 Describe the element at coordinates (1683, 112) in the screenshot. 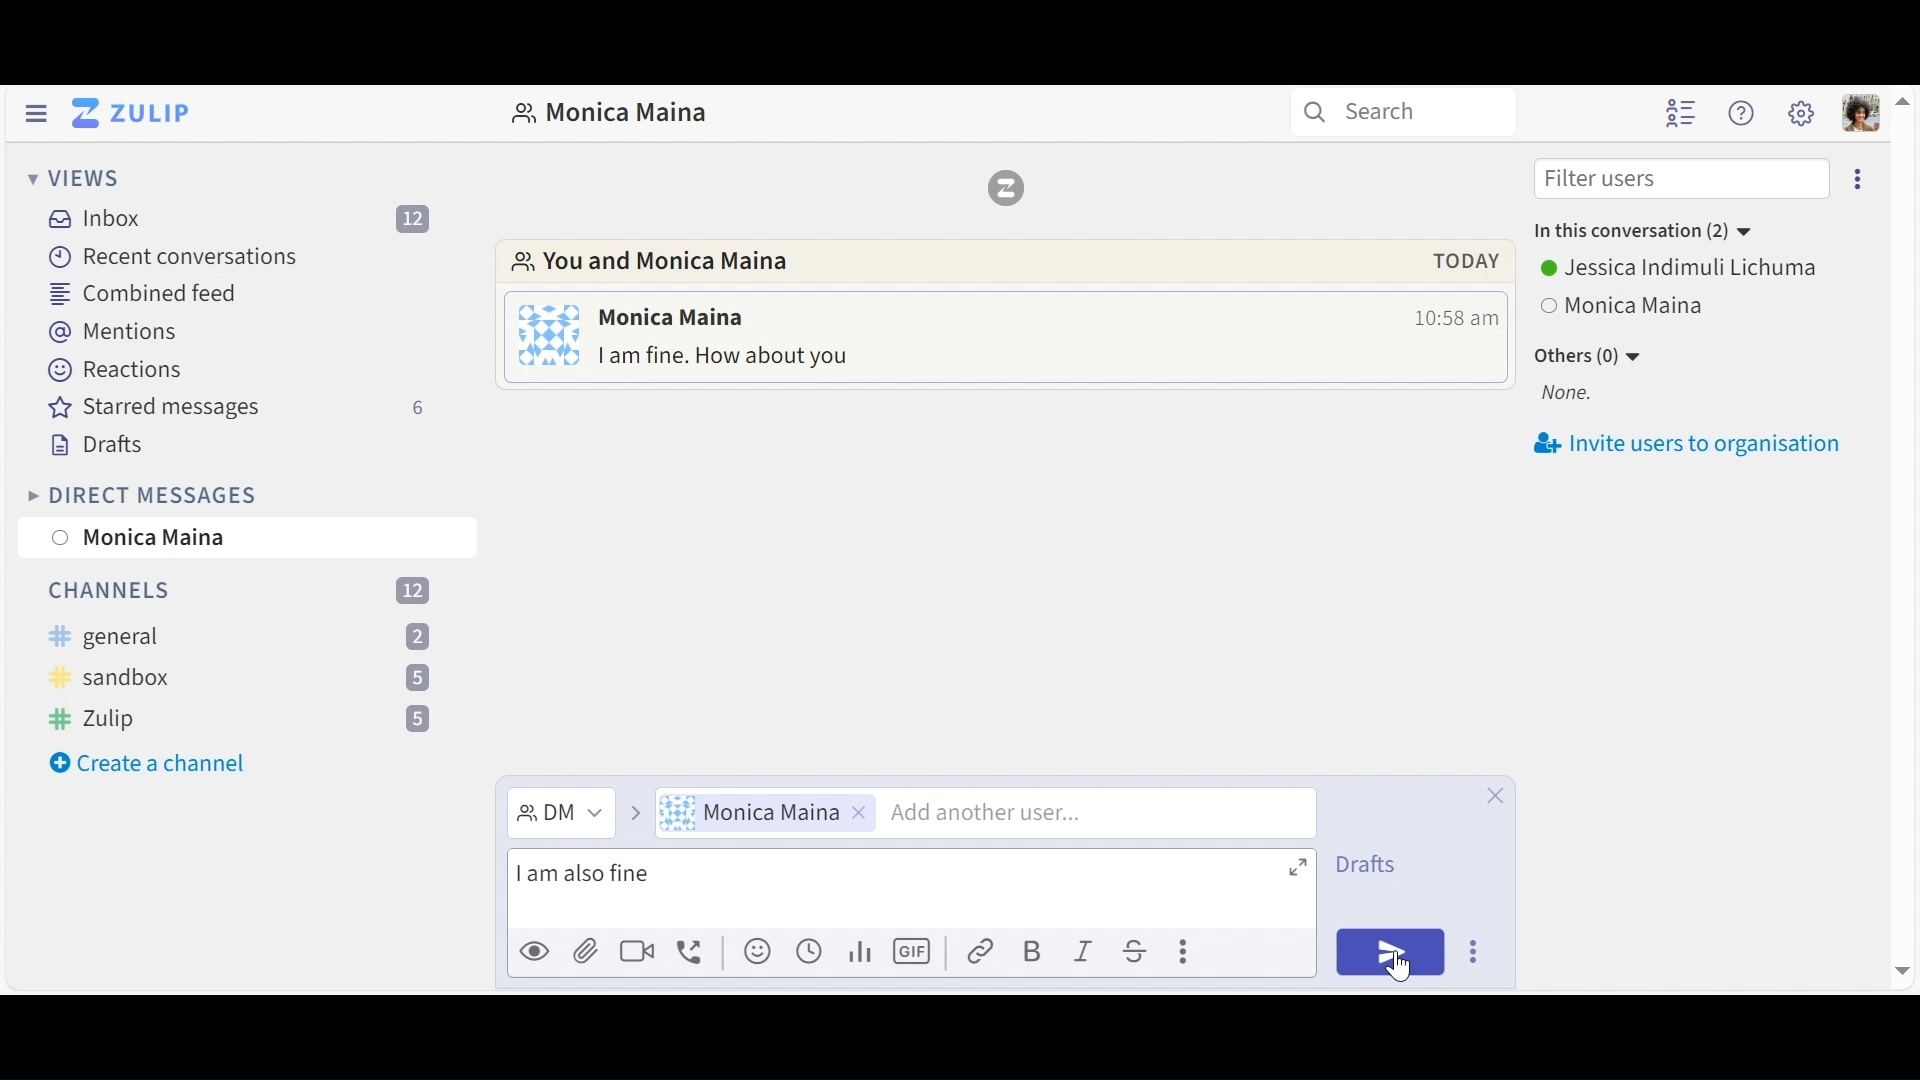

I see `Hide user list` at that location.